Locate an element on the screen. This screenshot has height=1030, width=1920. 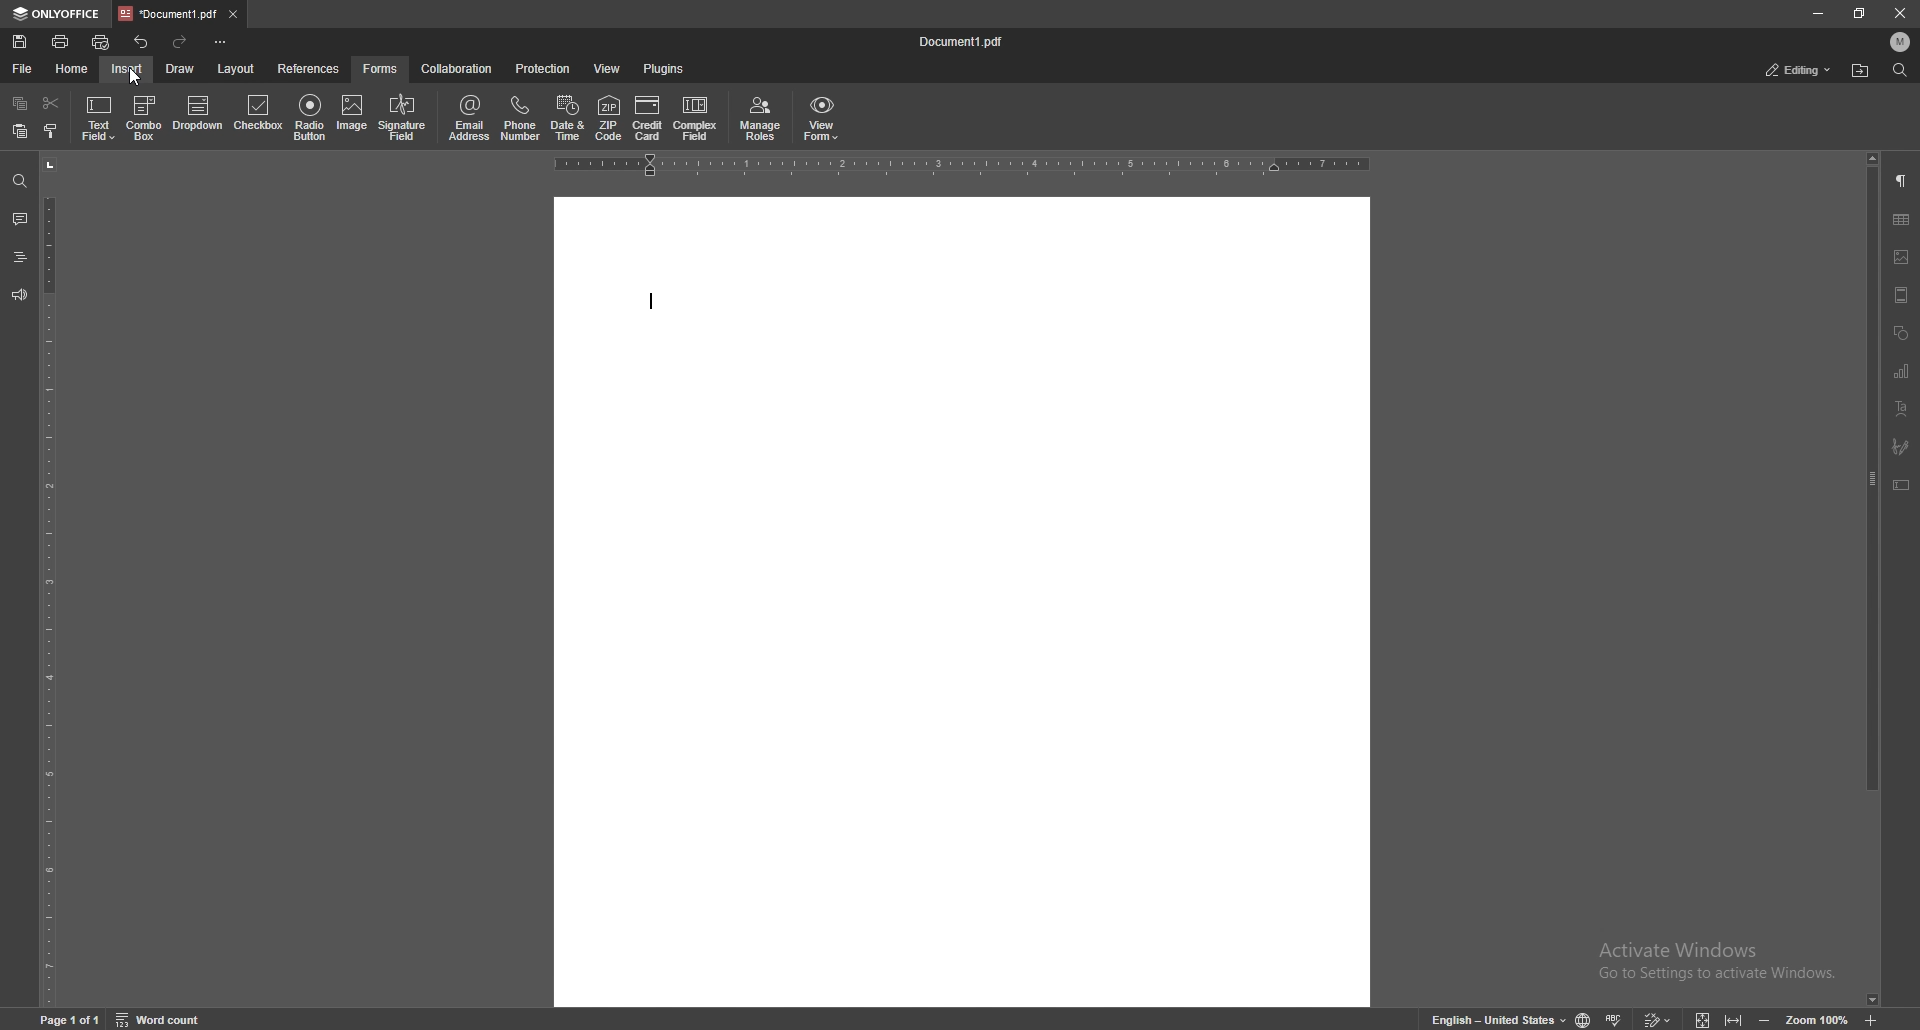
redo is located at coordinates (180, 42).